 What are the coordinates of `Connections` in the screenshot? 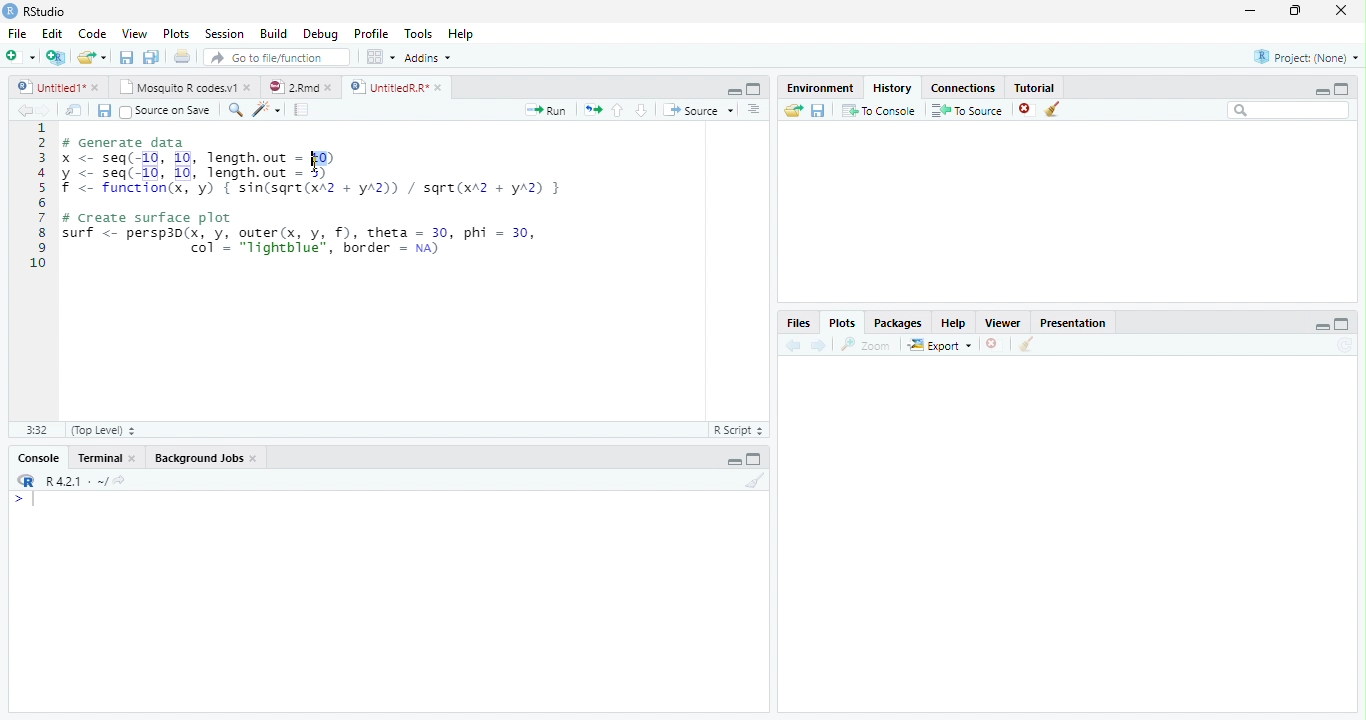 It's located at (963, 87).